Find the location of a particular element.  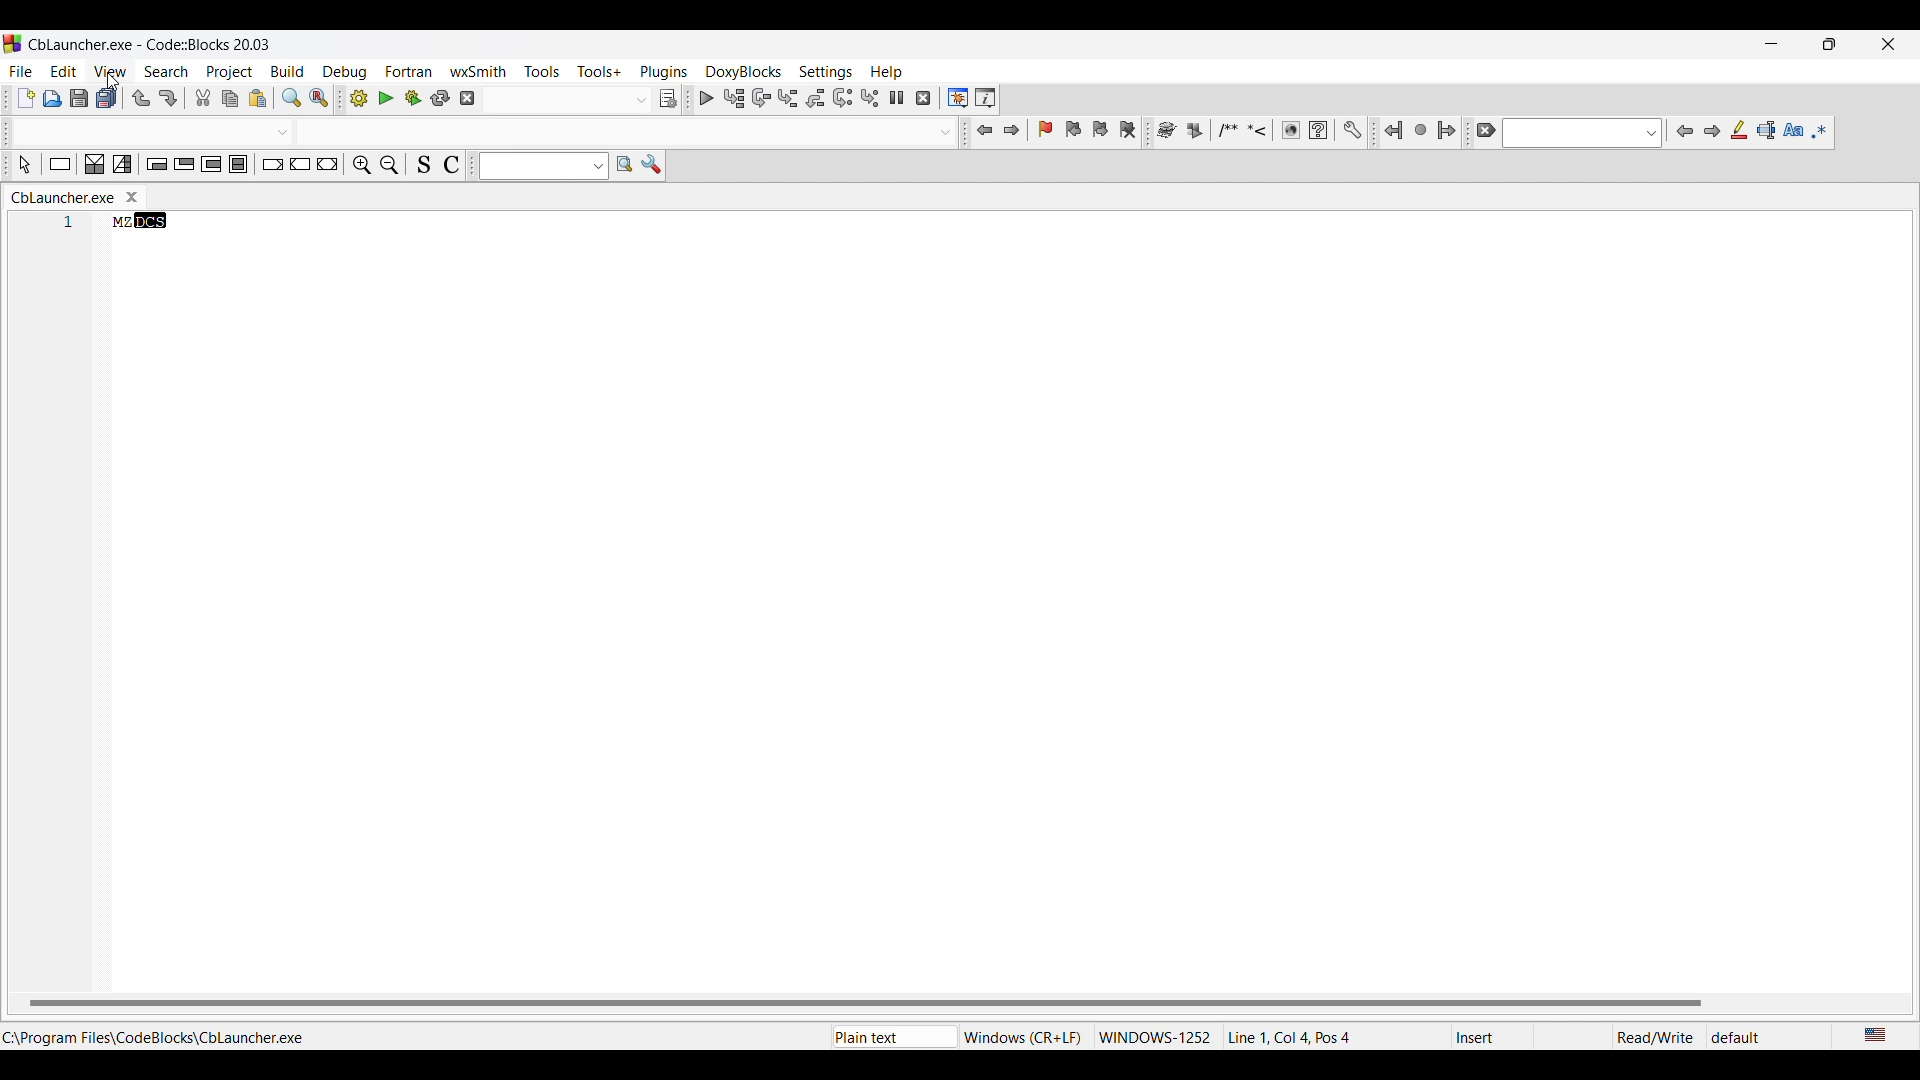

Run to cursor is located at coordinates (735, 98).